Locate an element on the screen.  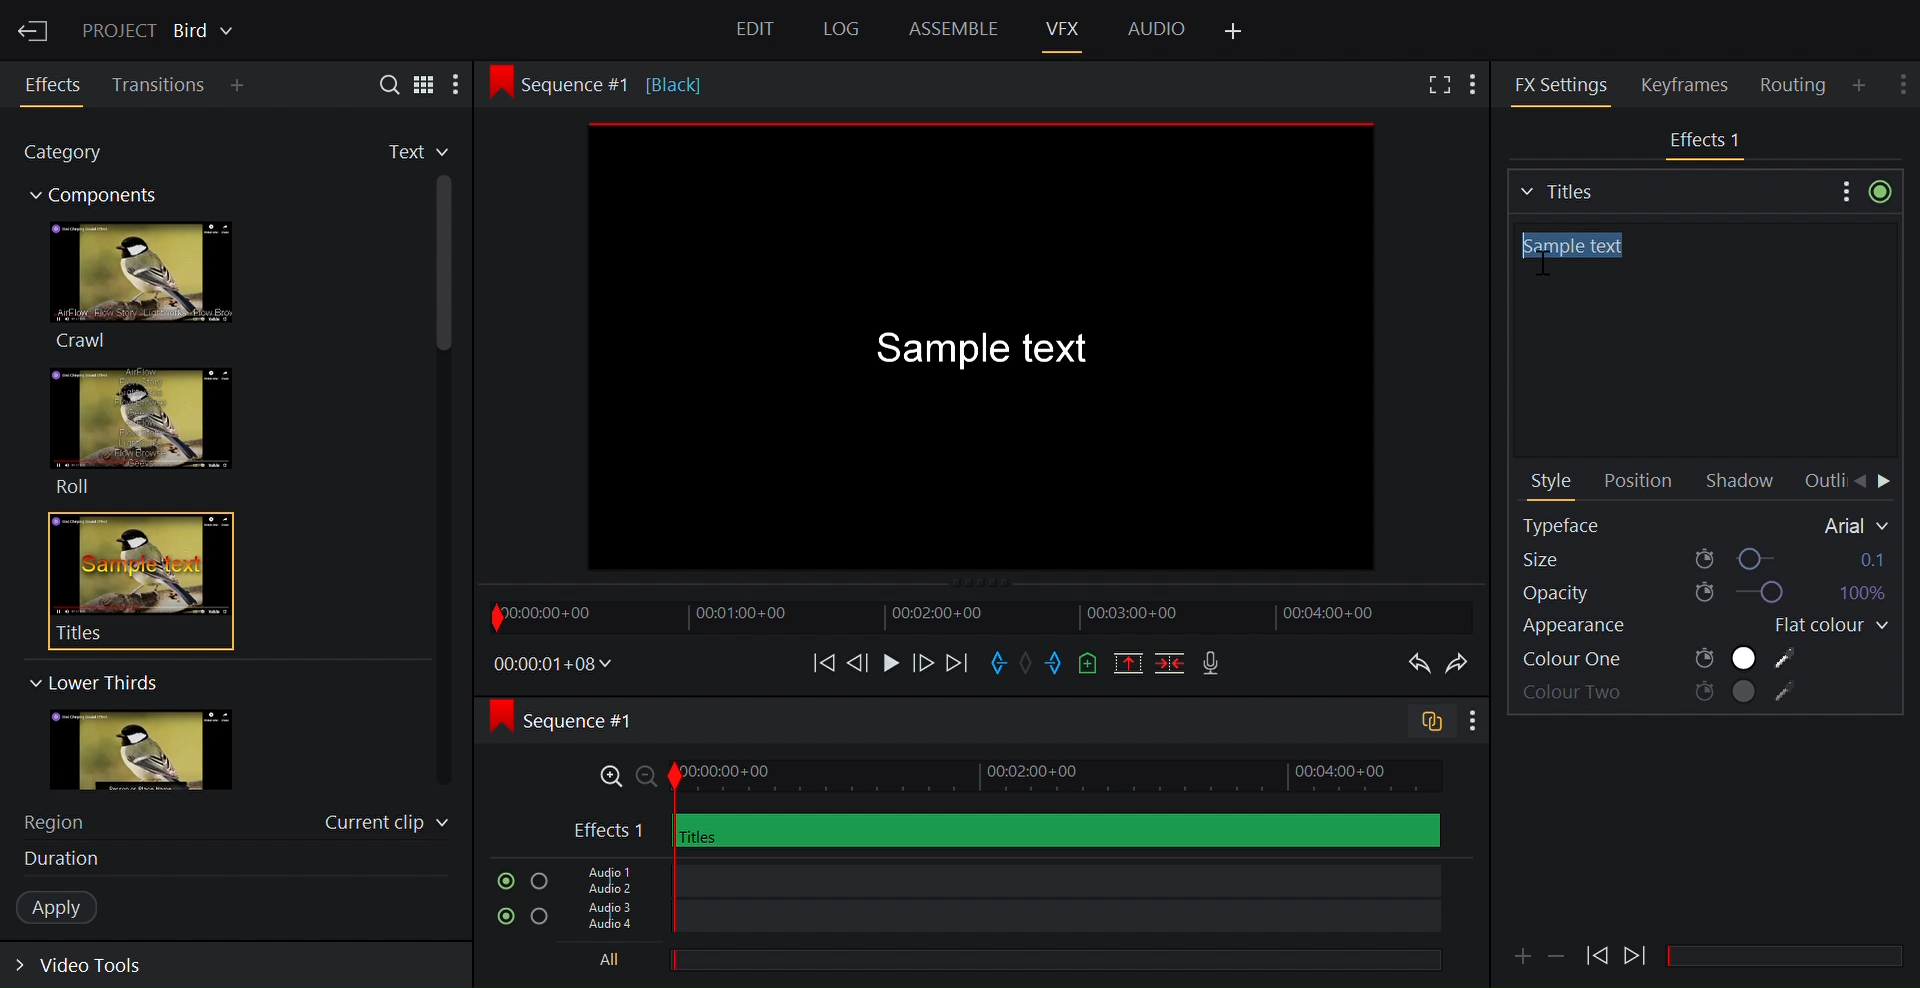
All is located at coordinates (995, 962).